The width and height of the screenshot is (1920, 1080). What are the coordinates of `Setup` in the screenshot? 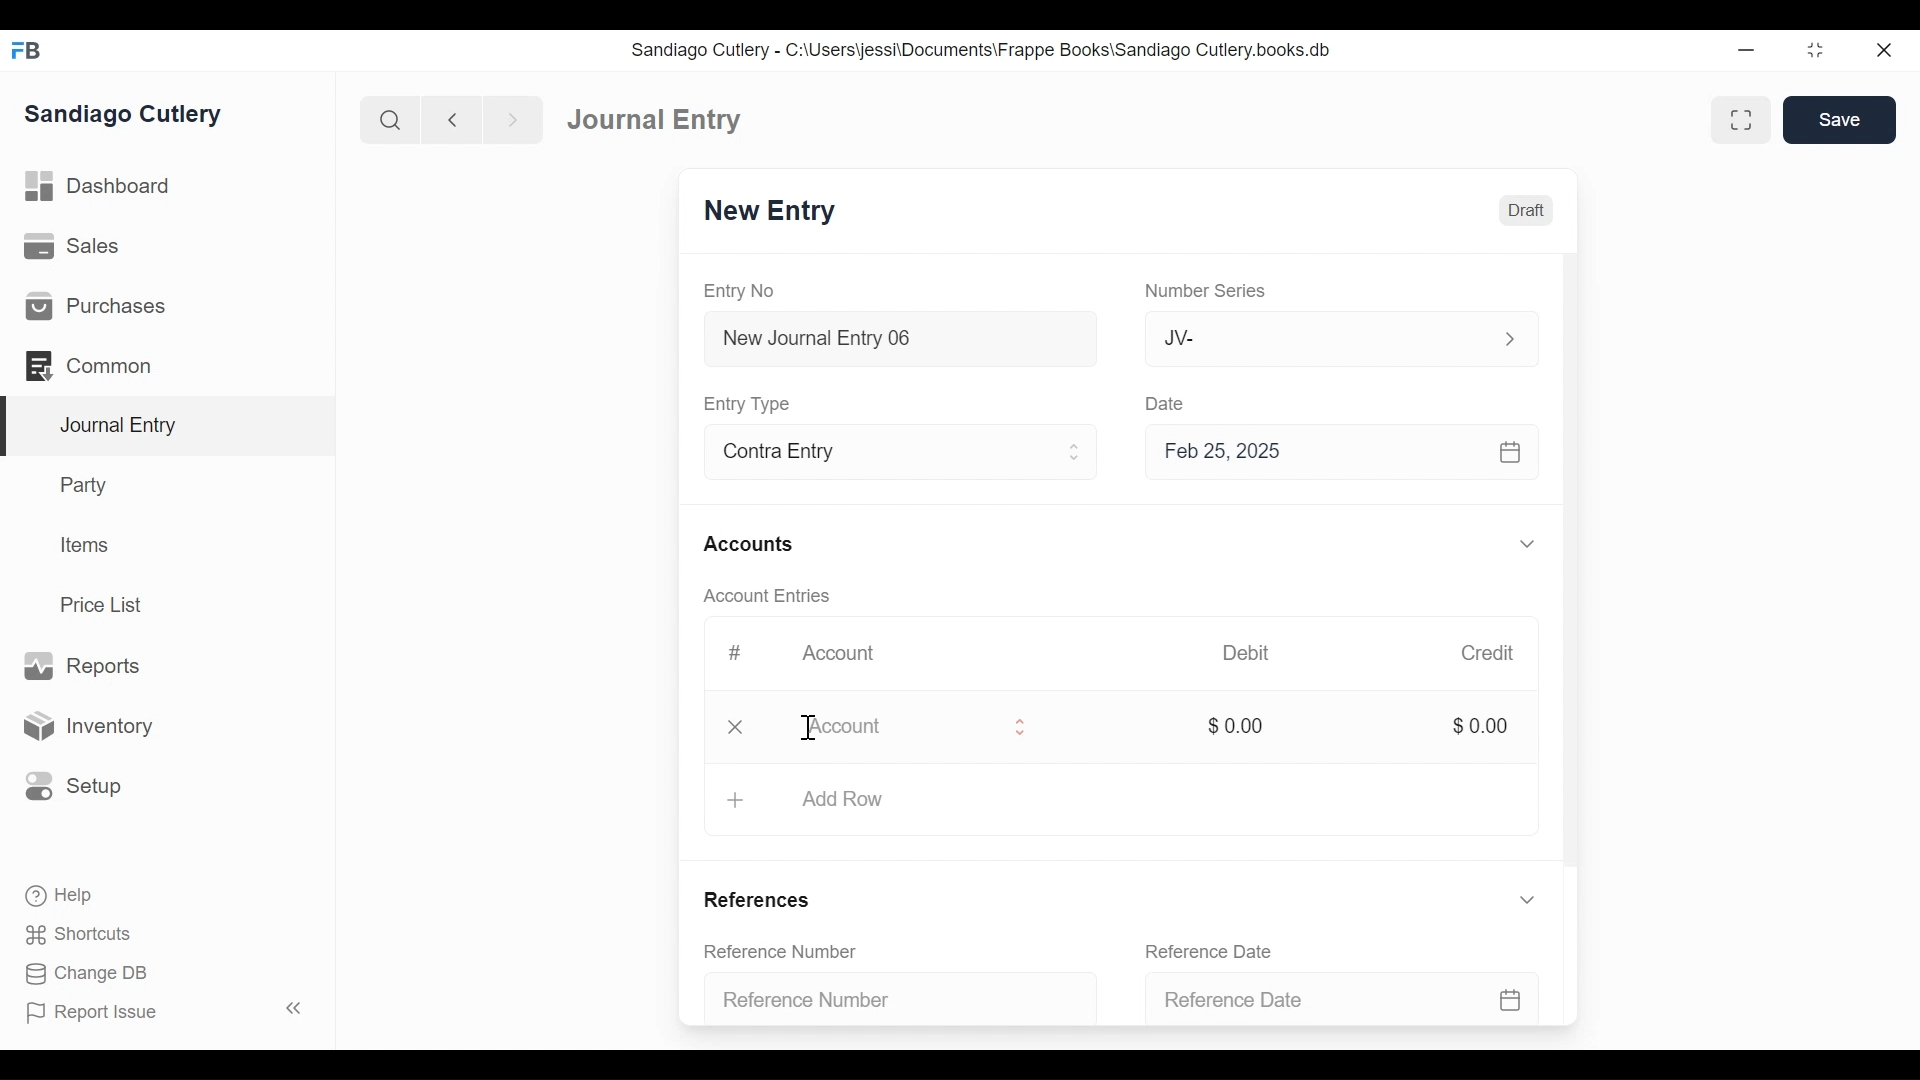 It's located at (69, 785).